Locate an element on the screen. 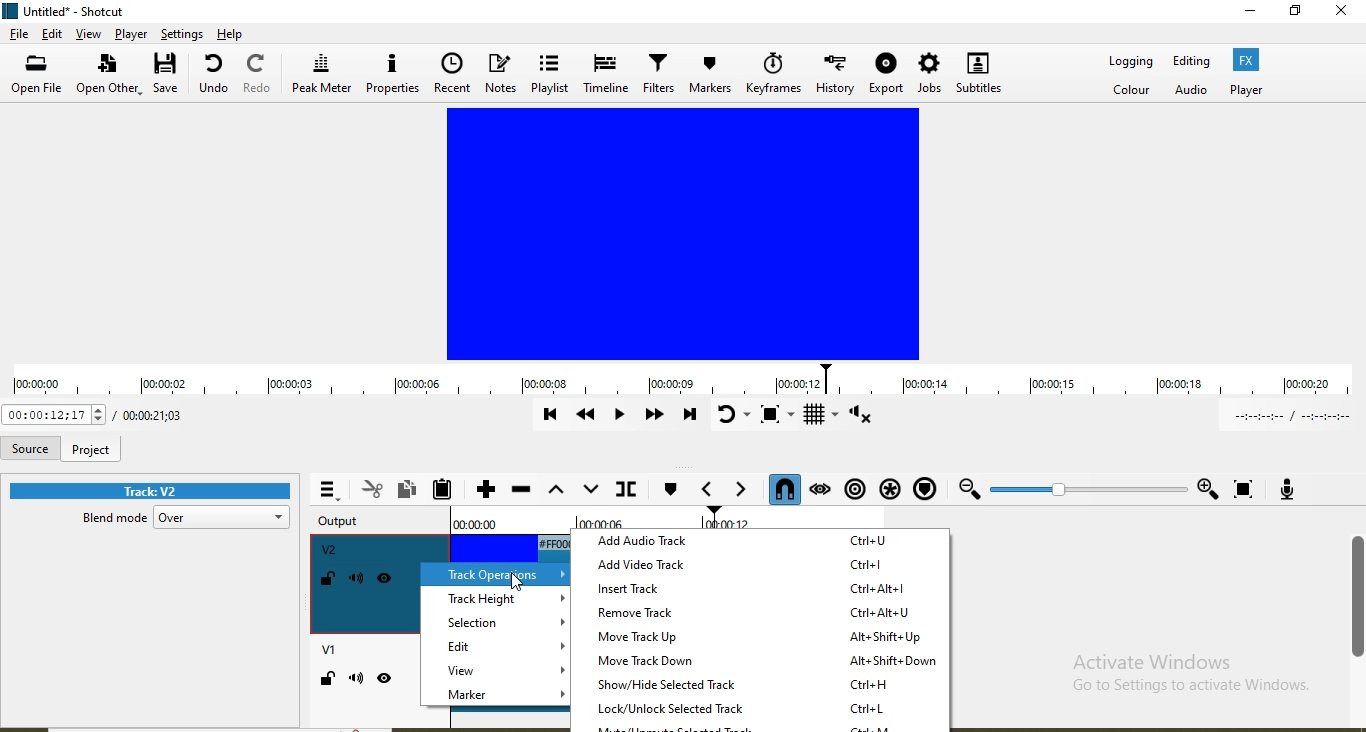 Image resolution: width=1366 pixels, height=732 pixels. selction is located at coordinates (497, 622).